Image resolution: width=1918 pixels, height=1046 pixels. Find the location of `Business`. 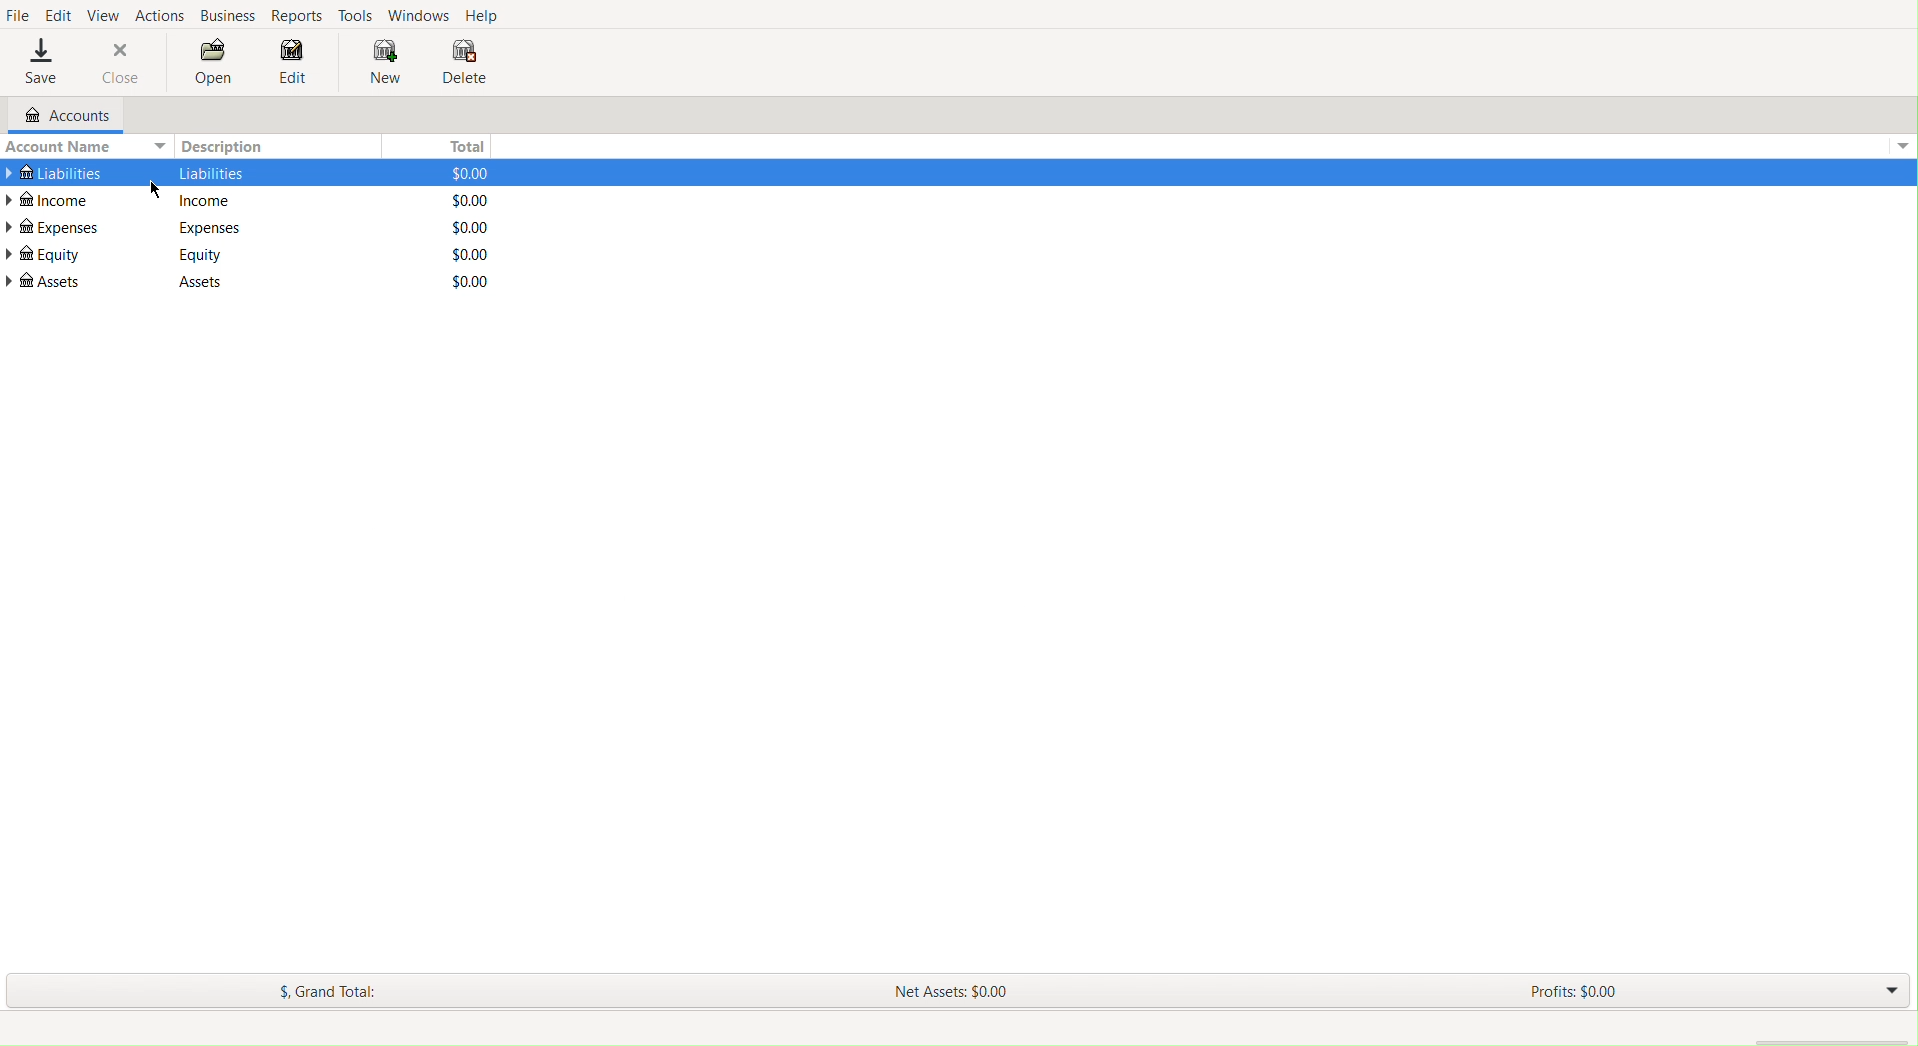

Business is located at coordinates (228, 16).